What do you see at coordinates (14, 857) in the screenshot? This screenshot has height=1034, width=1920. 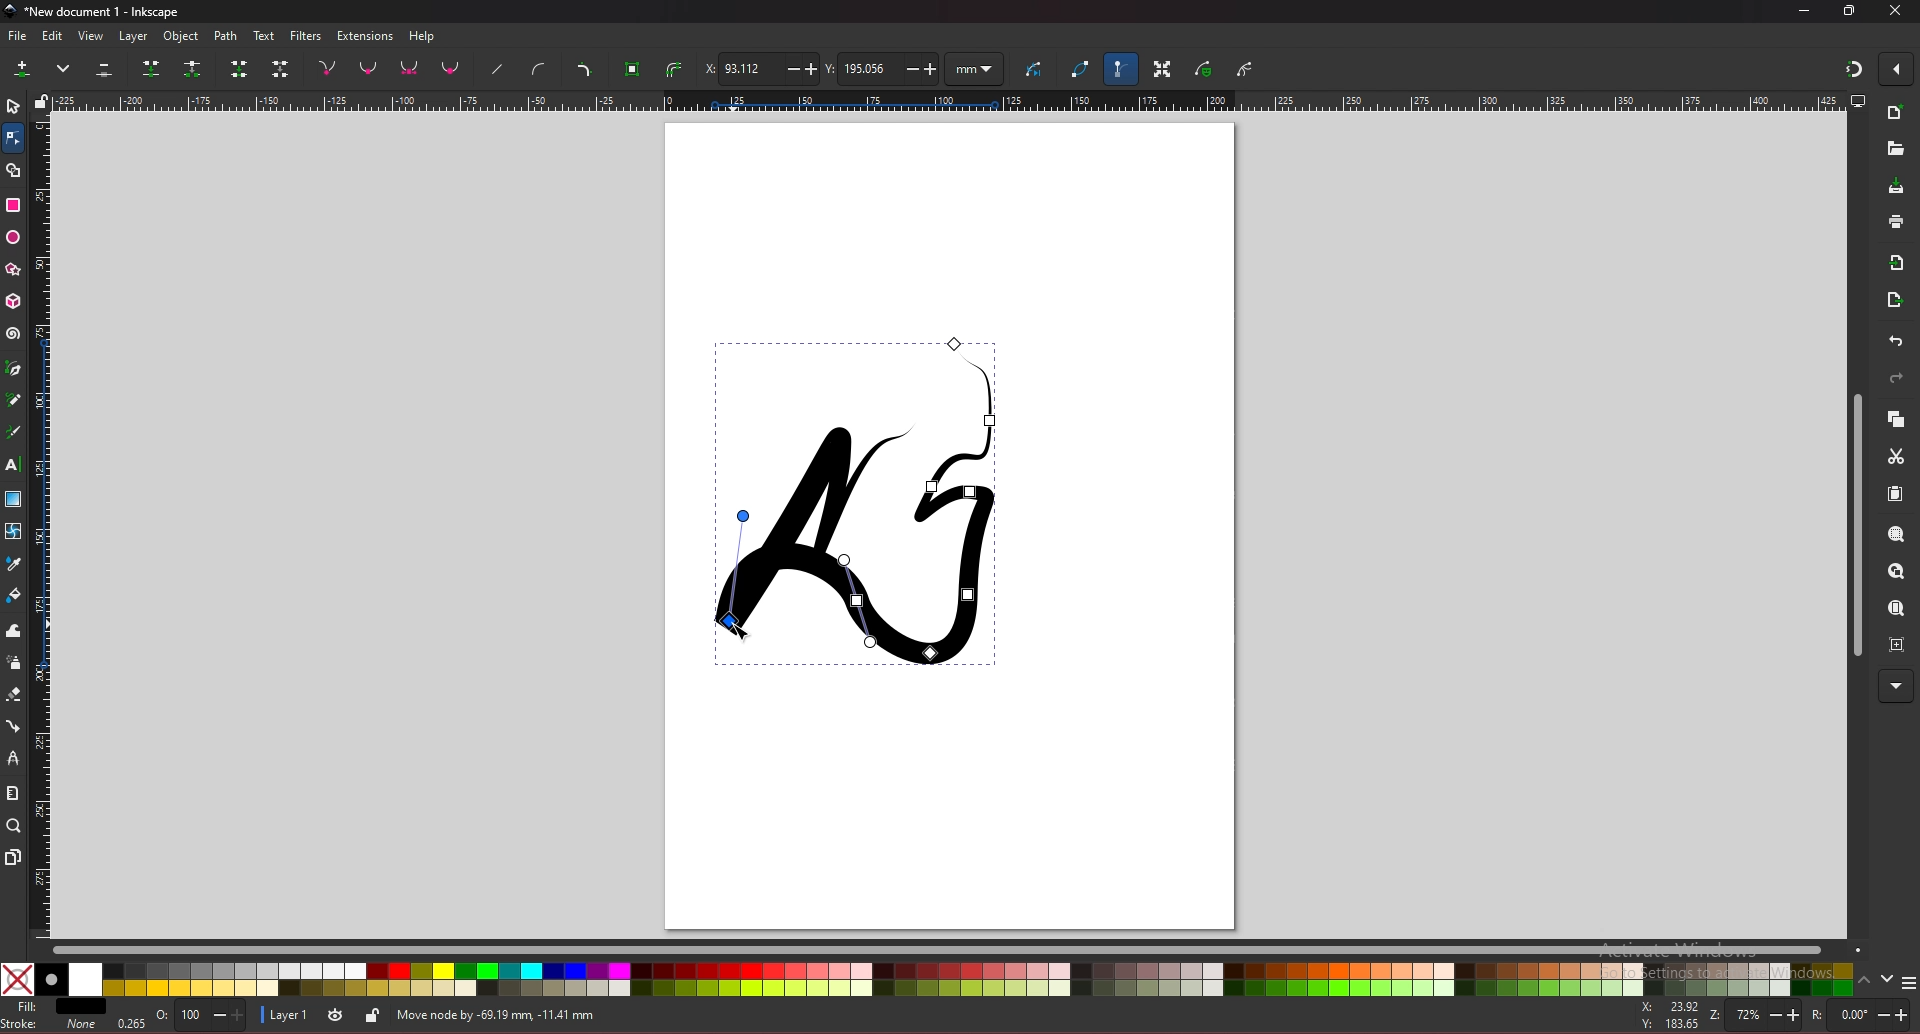 I see `pages` at bounding box center [14, 857].